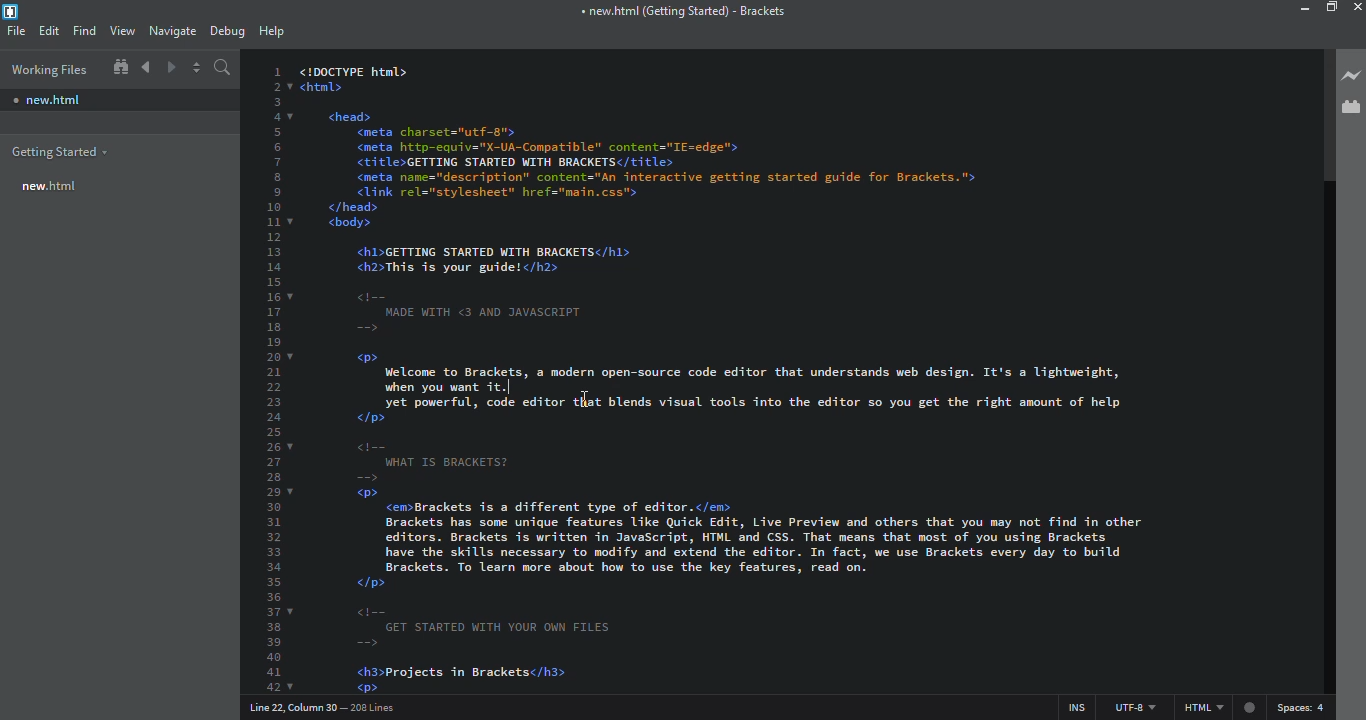  Describe the element at coordinates (277, 374) in the screenshot. I see `line number` at that location.